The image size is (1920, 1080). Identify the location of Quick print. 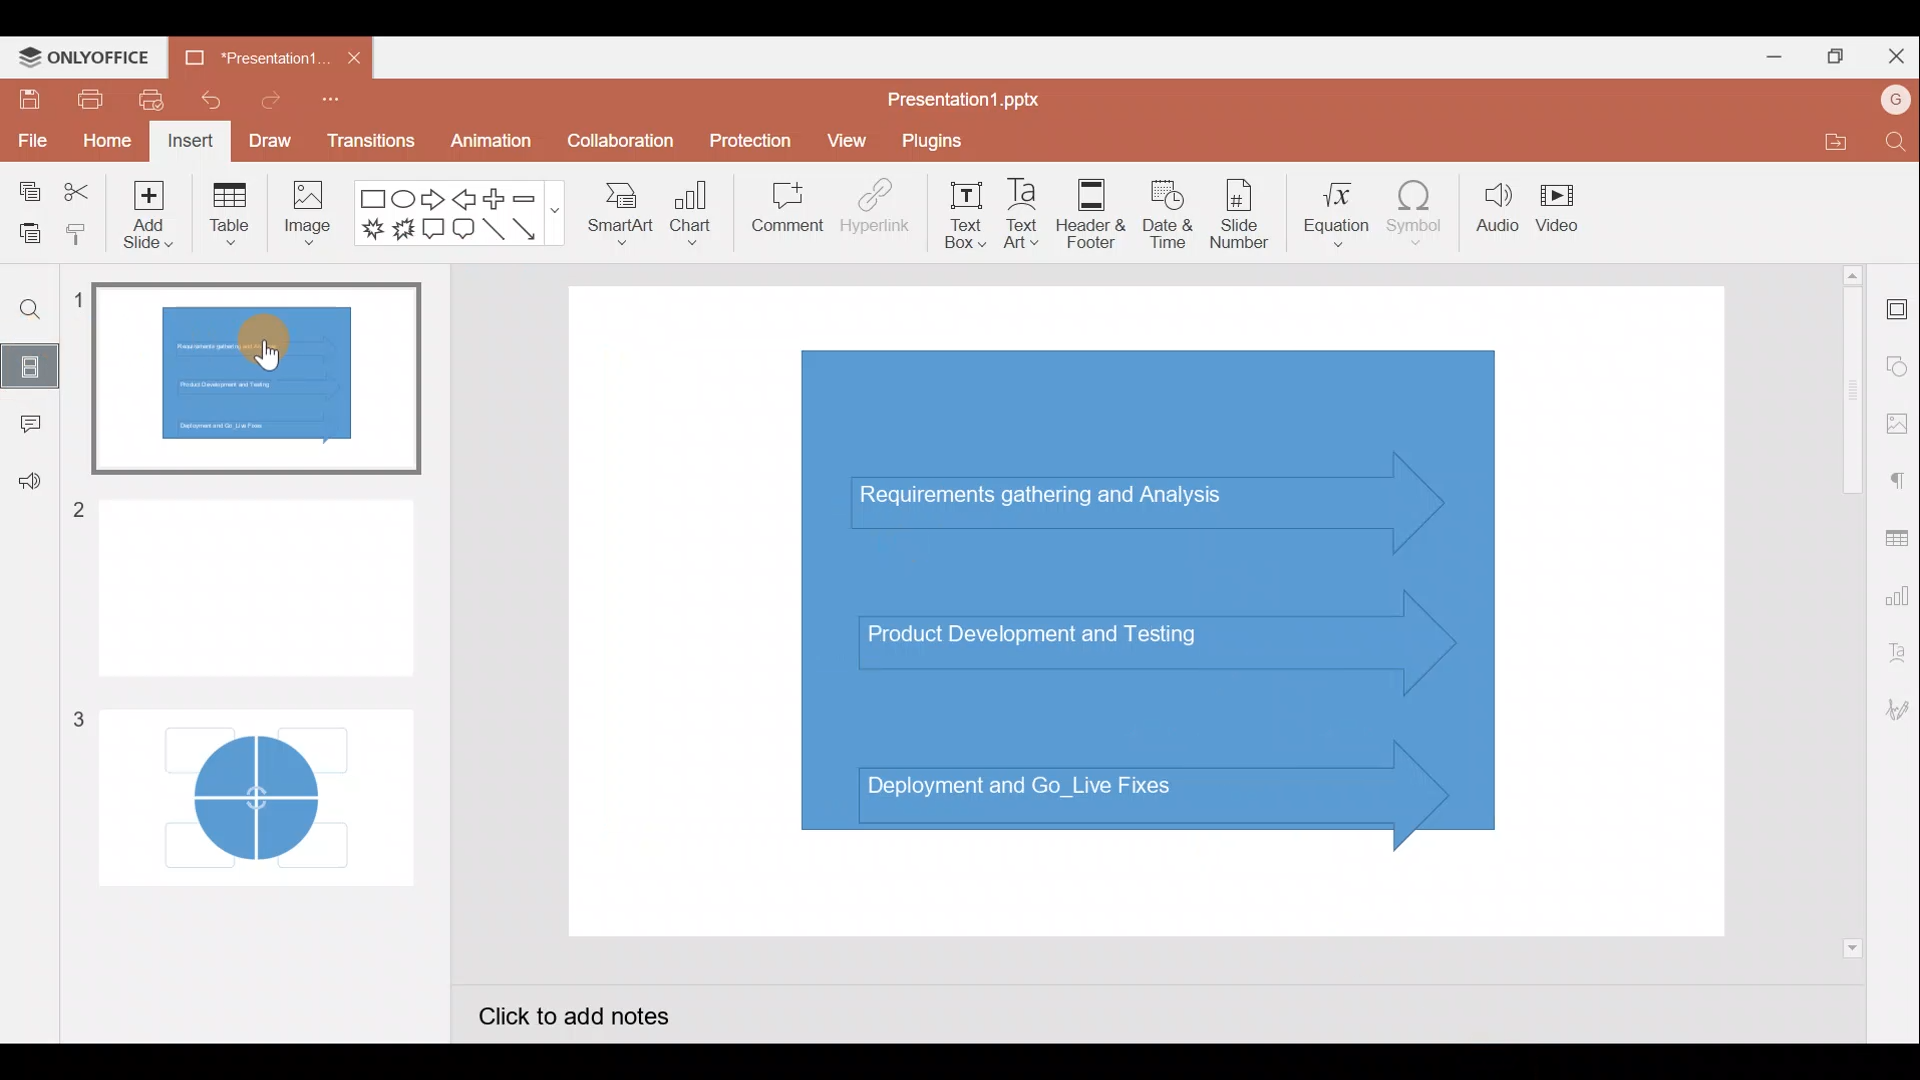
(152, 100).